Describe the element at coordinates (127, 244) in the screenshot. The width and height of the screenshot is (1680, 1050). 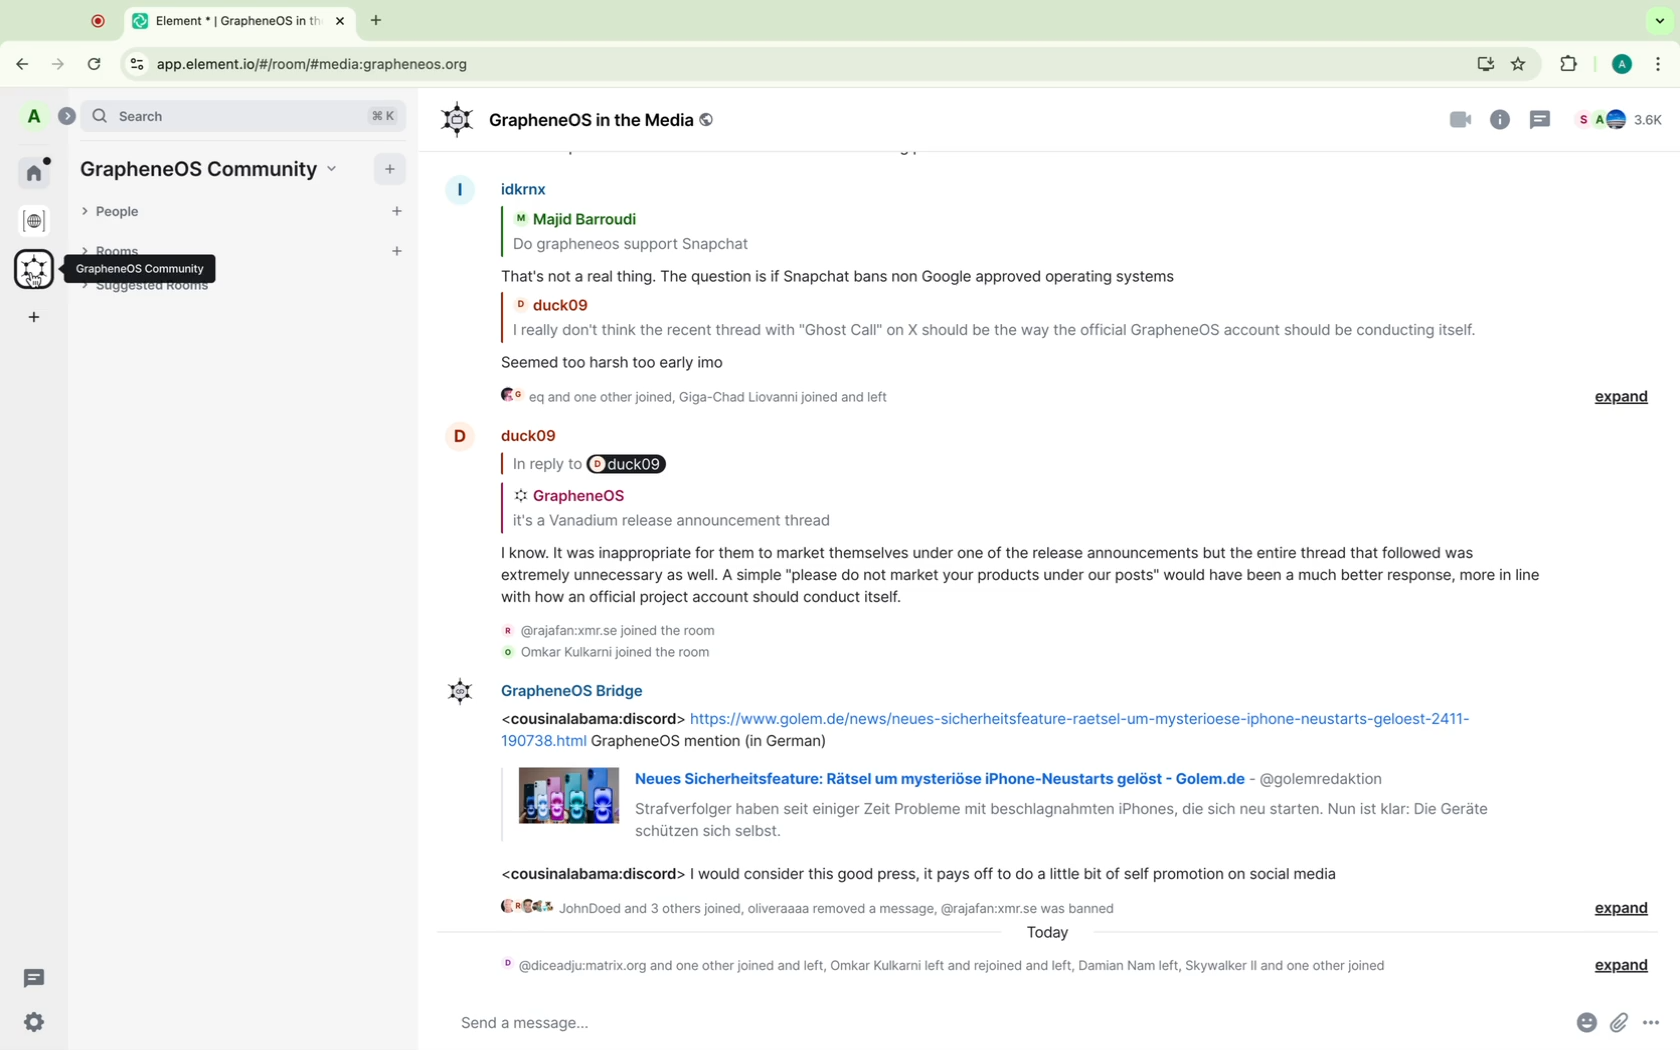
I see `rooms` at that location.